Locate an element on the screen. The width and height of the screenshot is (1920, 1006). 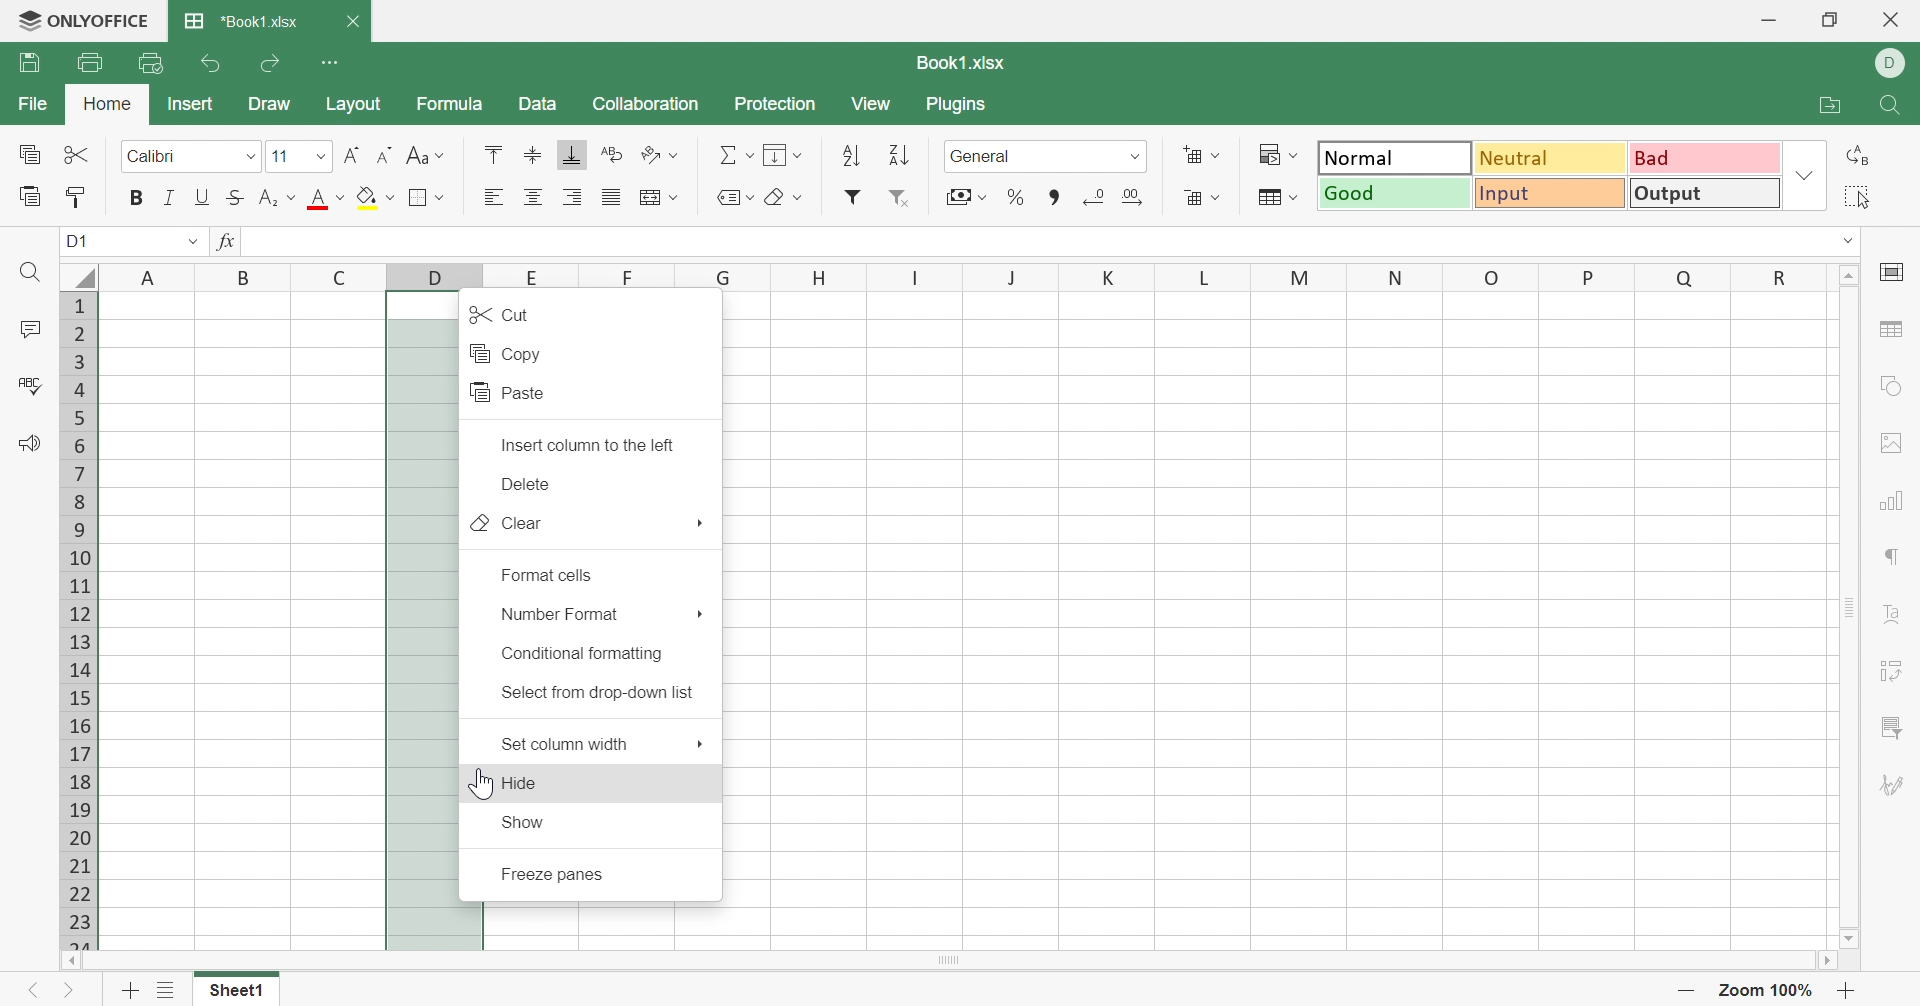
Feedback & Support is located at coordinates (34, 443).